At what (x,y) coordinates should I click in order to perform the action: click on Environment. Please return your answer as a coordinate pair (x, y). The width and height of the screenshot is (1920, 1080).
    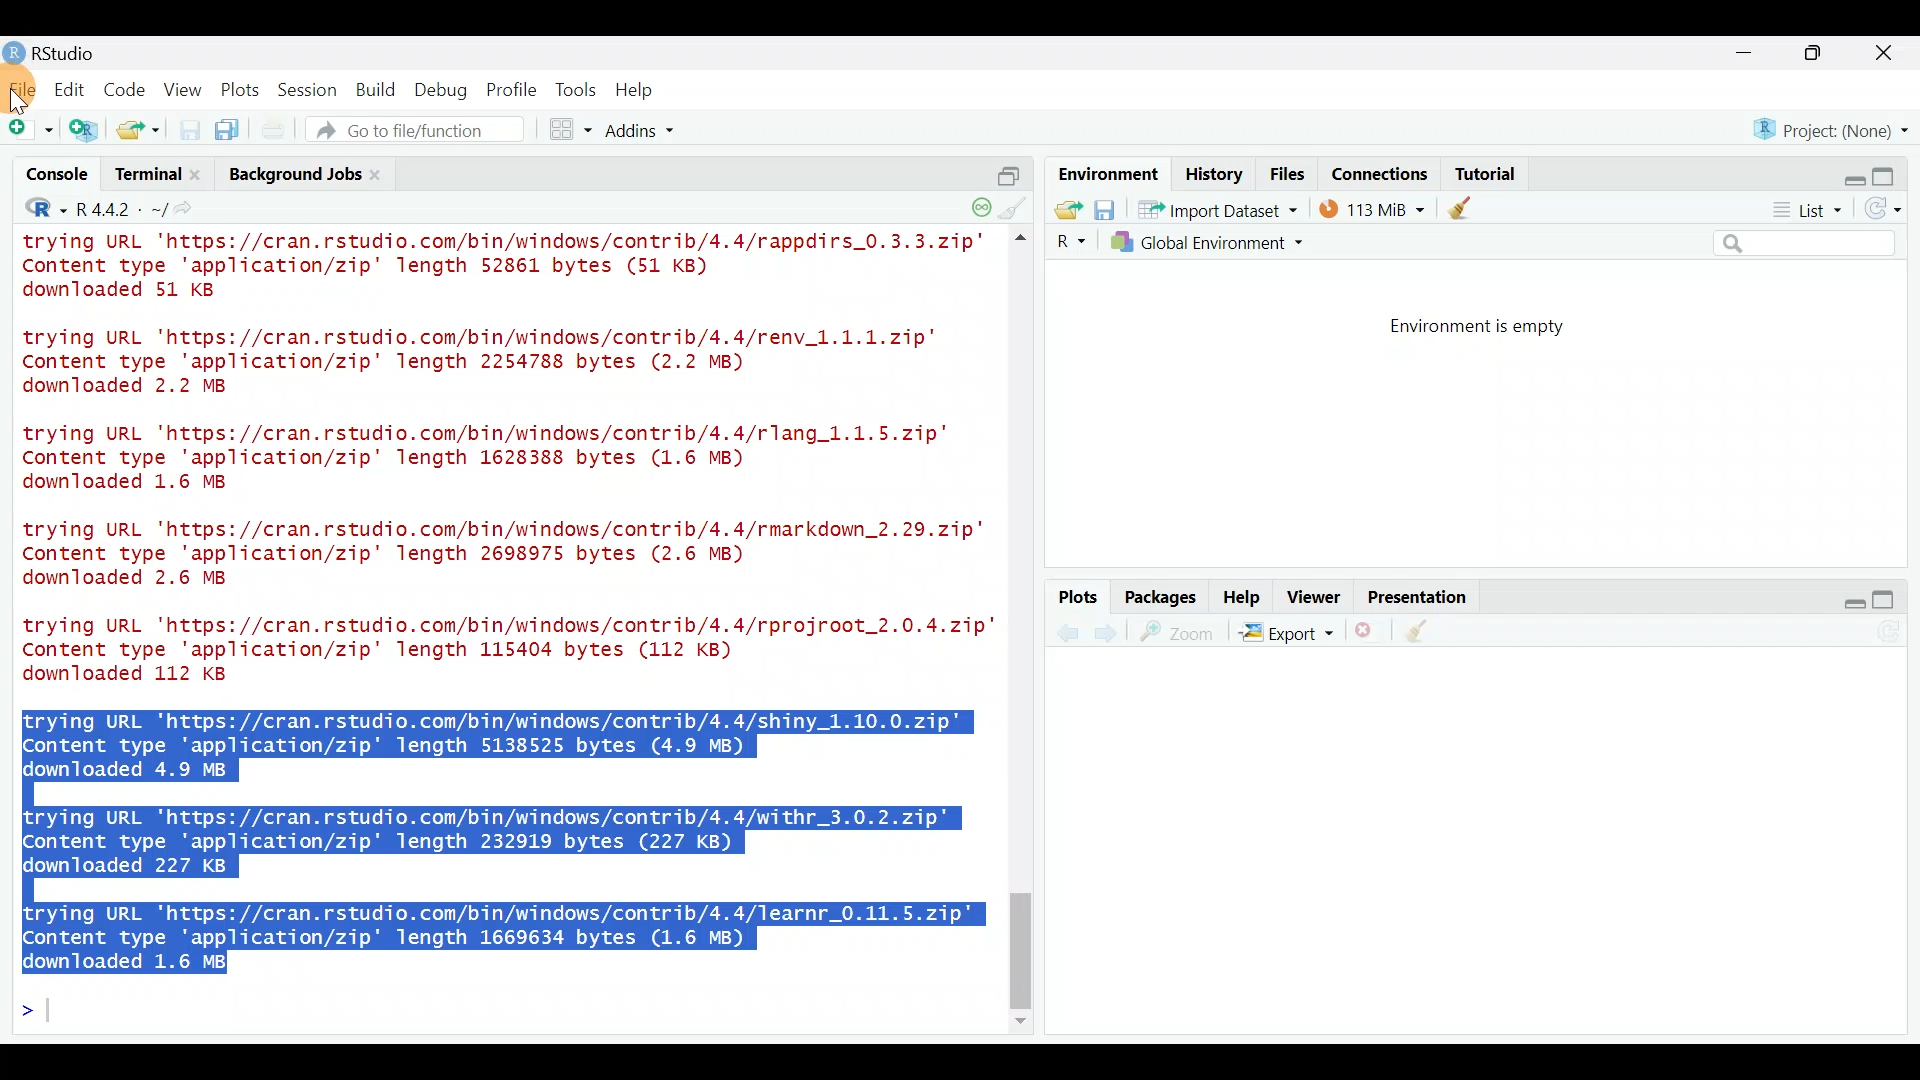
    Looking at the image, I should click on (1105, 173).